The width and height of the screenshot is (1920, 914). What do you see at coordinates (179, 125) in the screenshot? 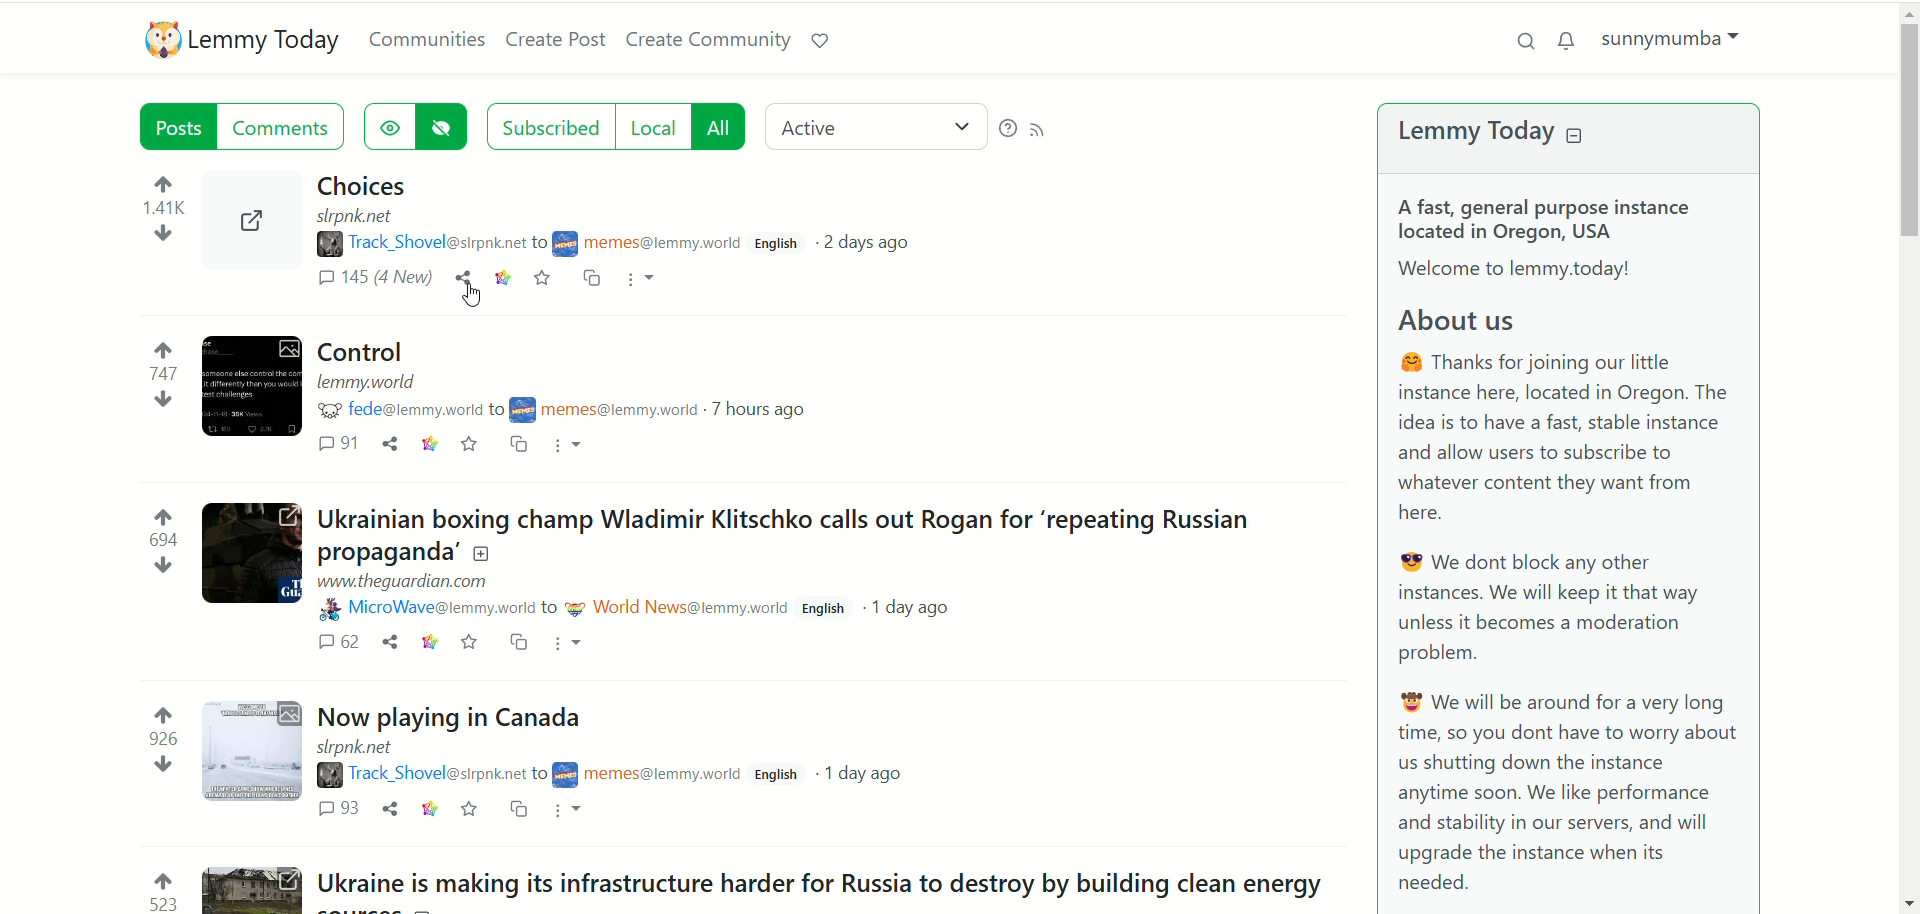
I see `posts` at bounding box center [179, 125].